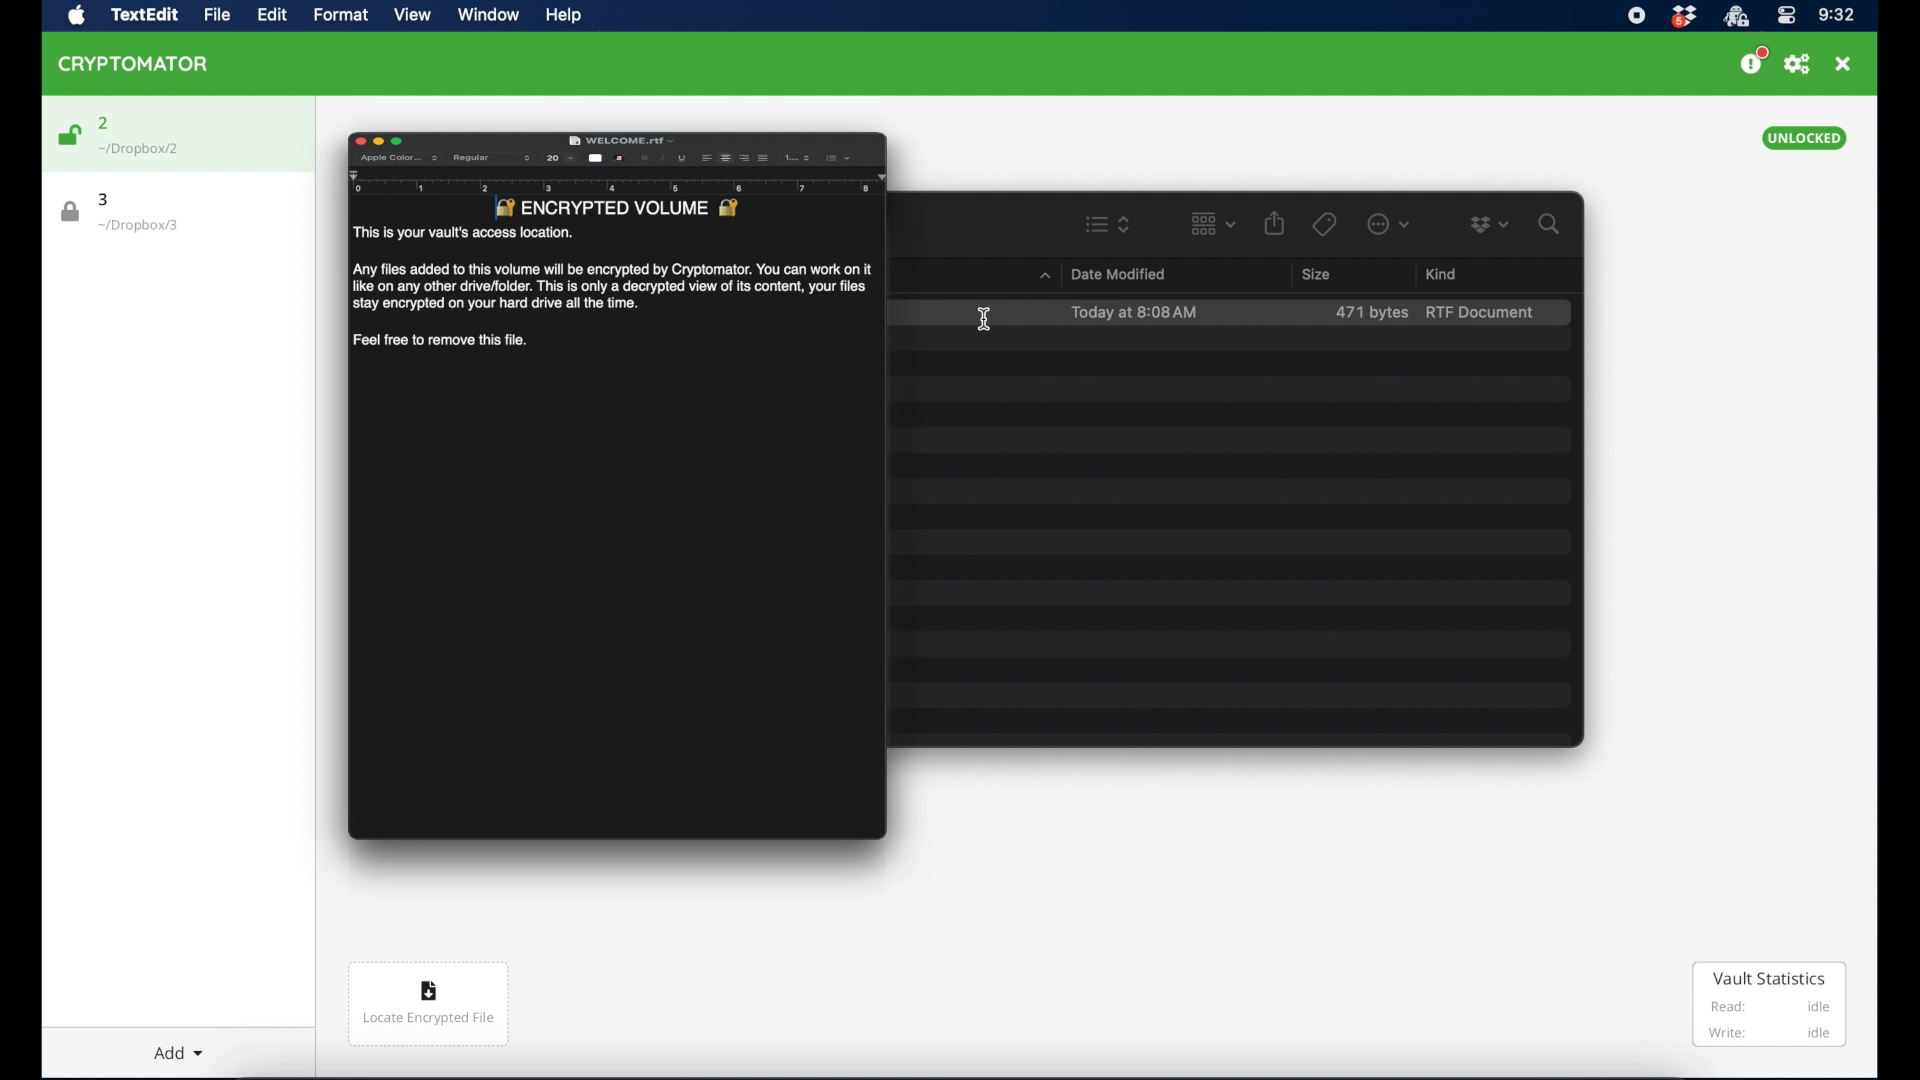 The image size is (1920, 1080). Describe the element at coordinates (1371, 312) in the screenshot. I see `471 bytes` at that location.